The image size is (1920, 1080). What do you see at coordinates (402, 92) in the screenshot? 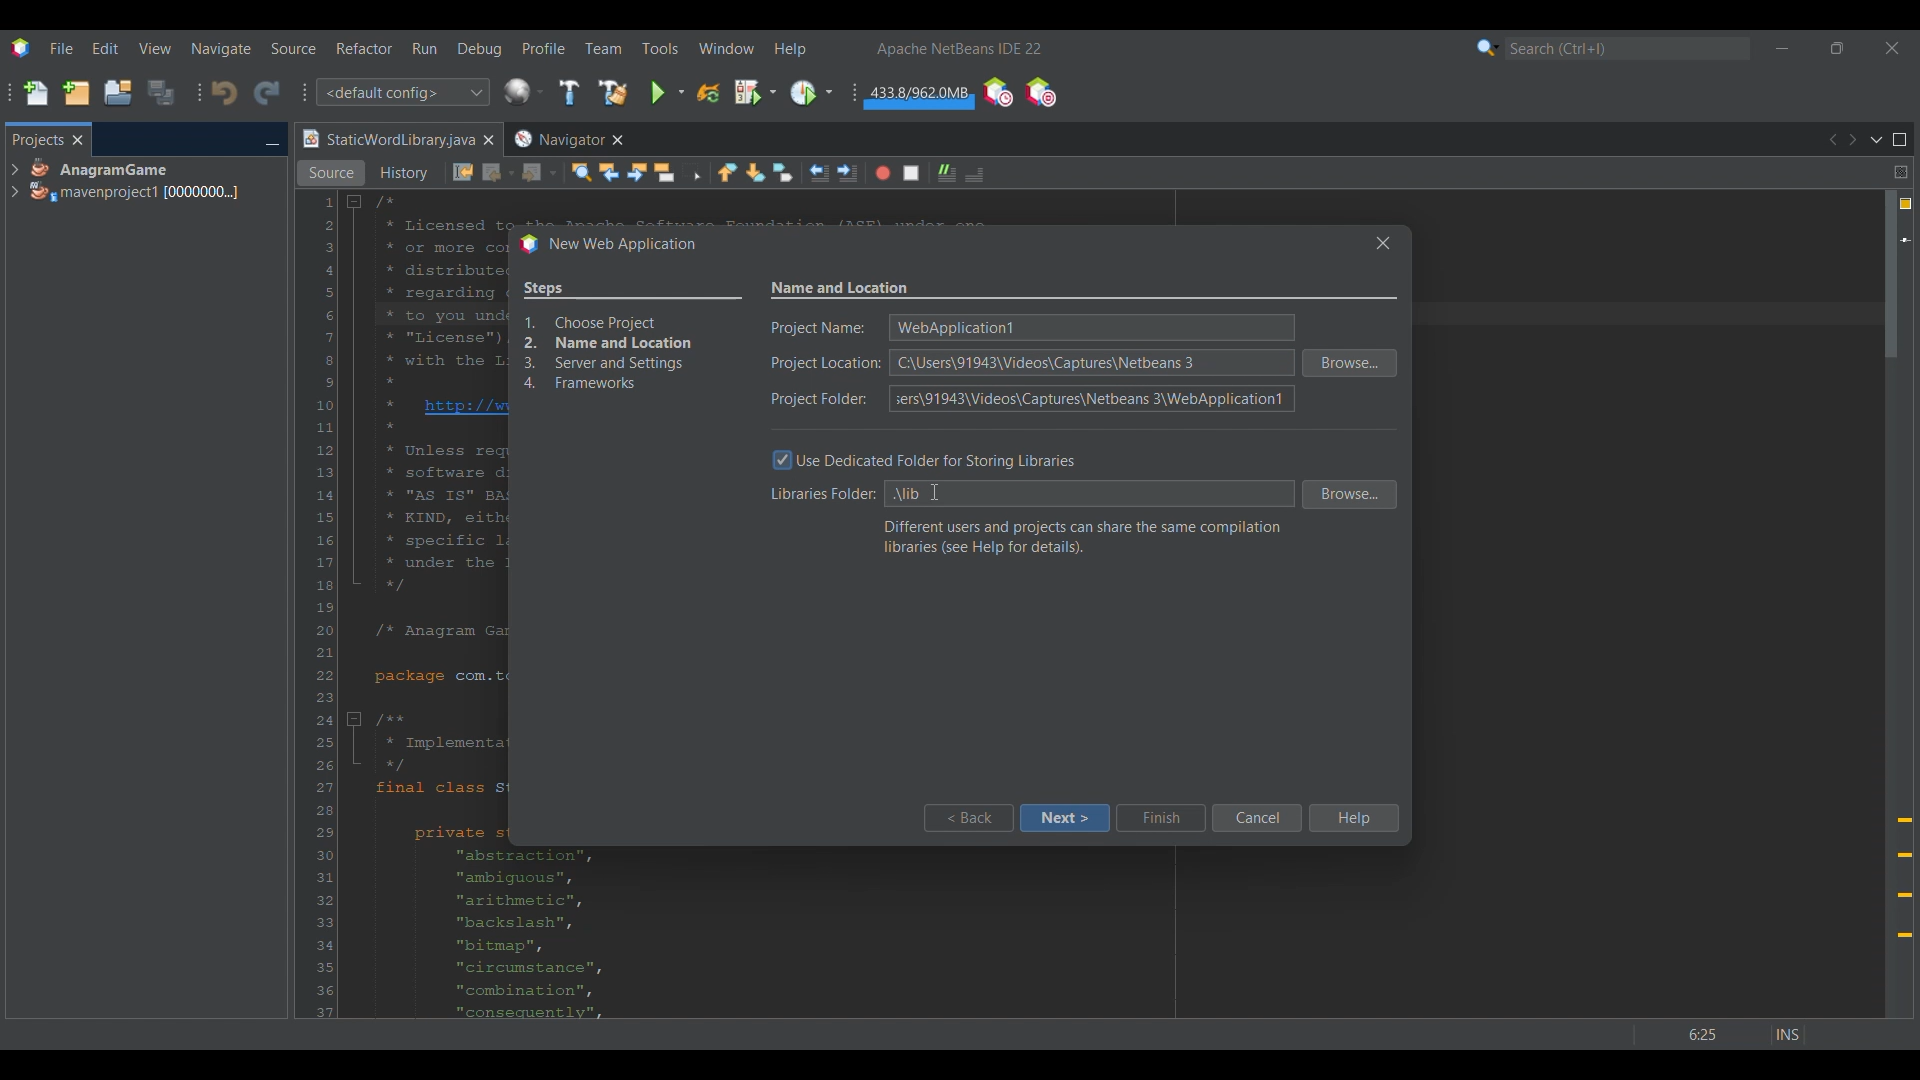
I see `Configuration options` at bounding box center [402, 92].